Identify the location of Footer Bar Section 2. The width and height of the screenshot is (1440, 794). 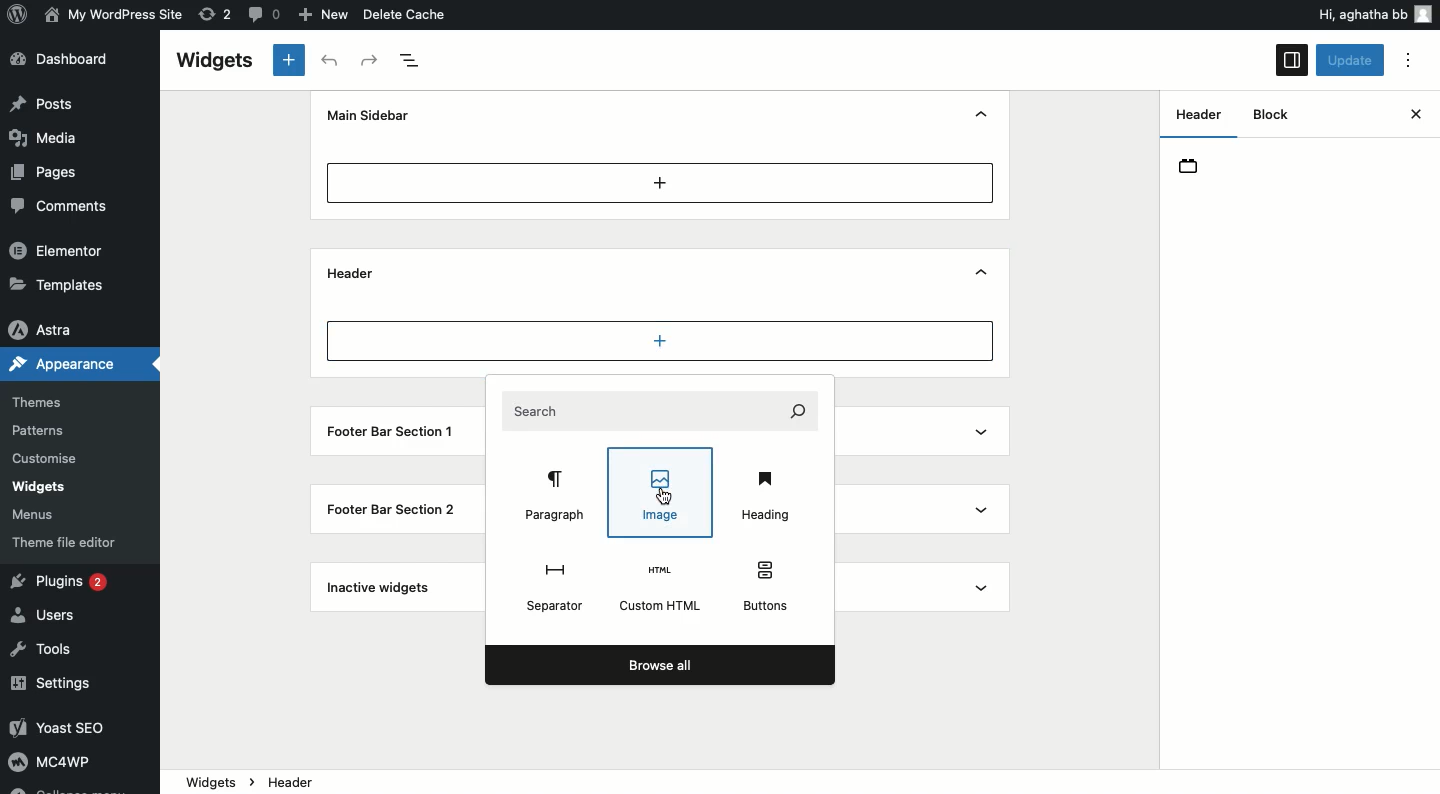
(396, 513).